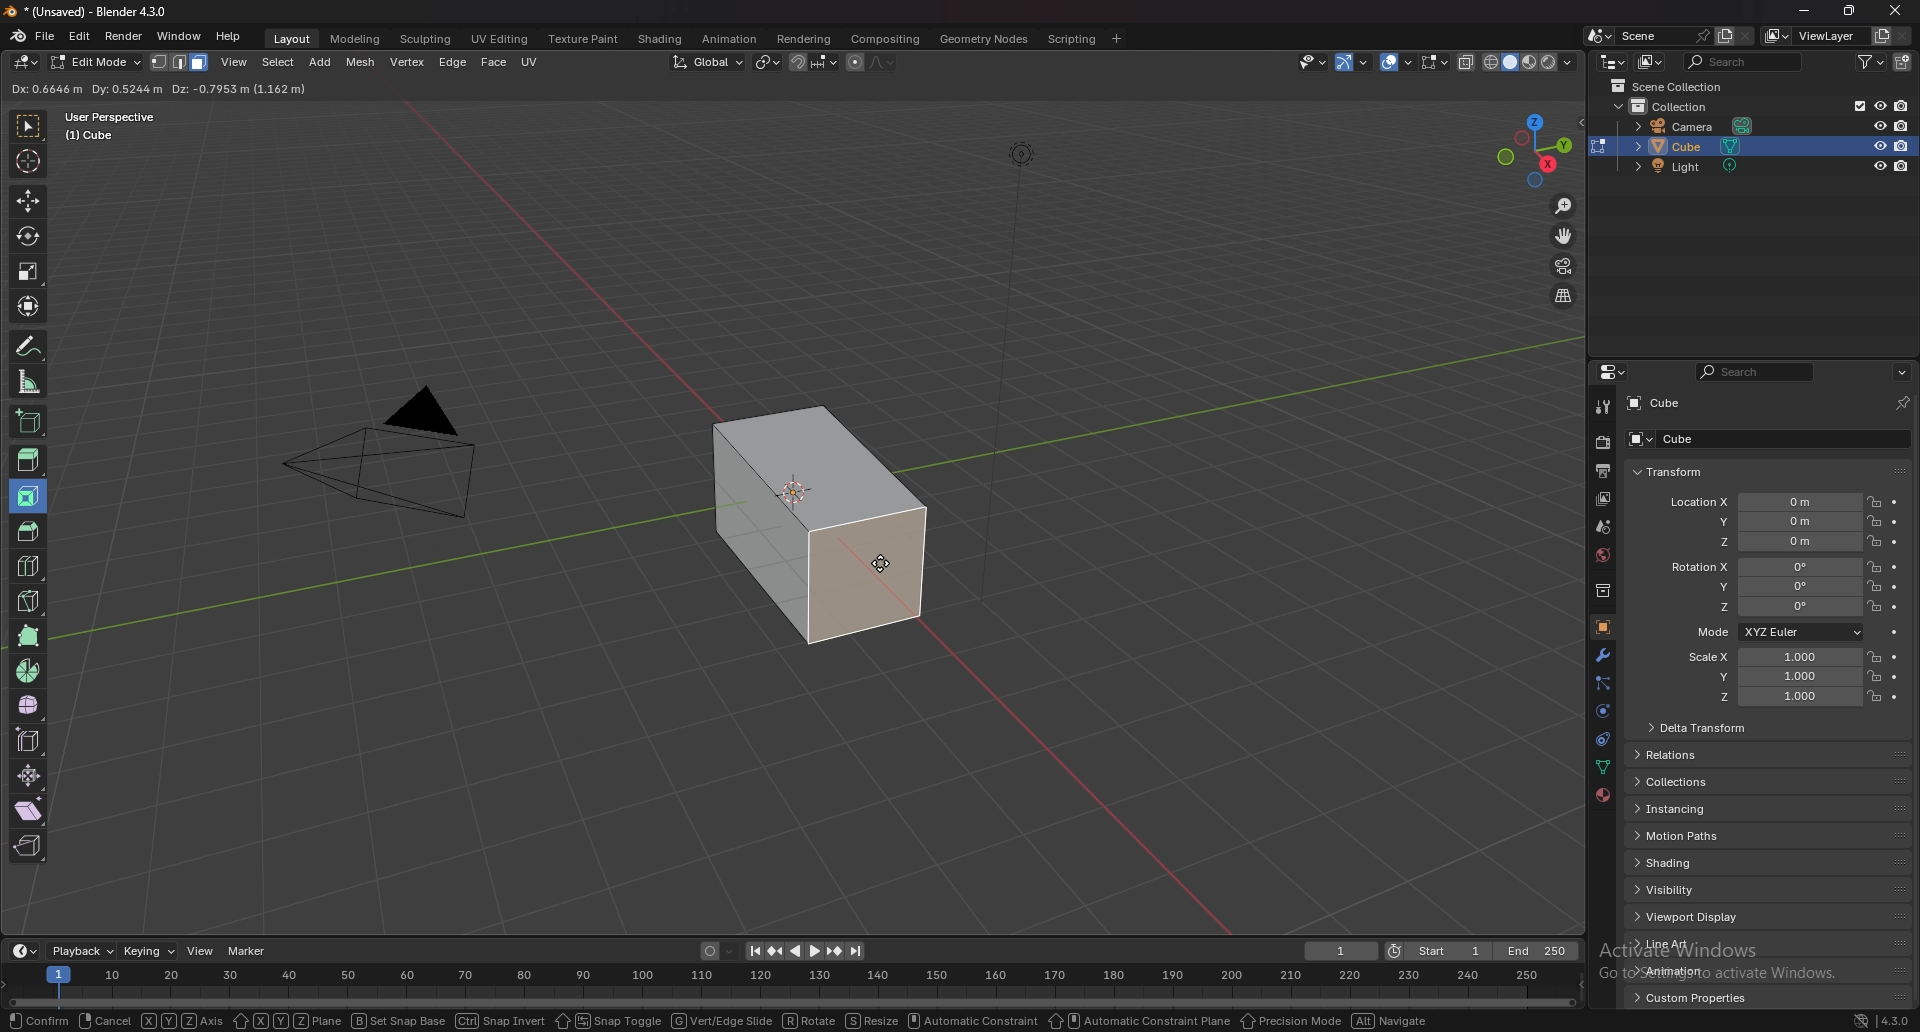 The height and width of the screenshot is (1032, 1920). What do you see at coordinates (1896, 607) in the screenshot?
I see `animate property` at bounding box center [1896, 607].